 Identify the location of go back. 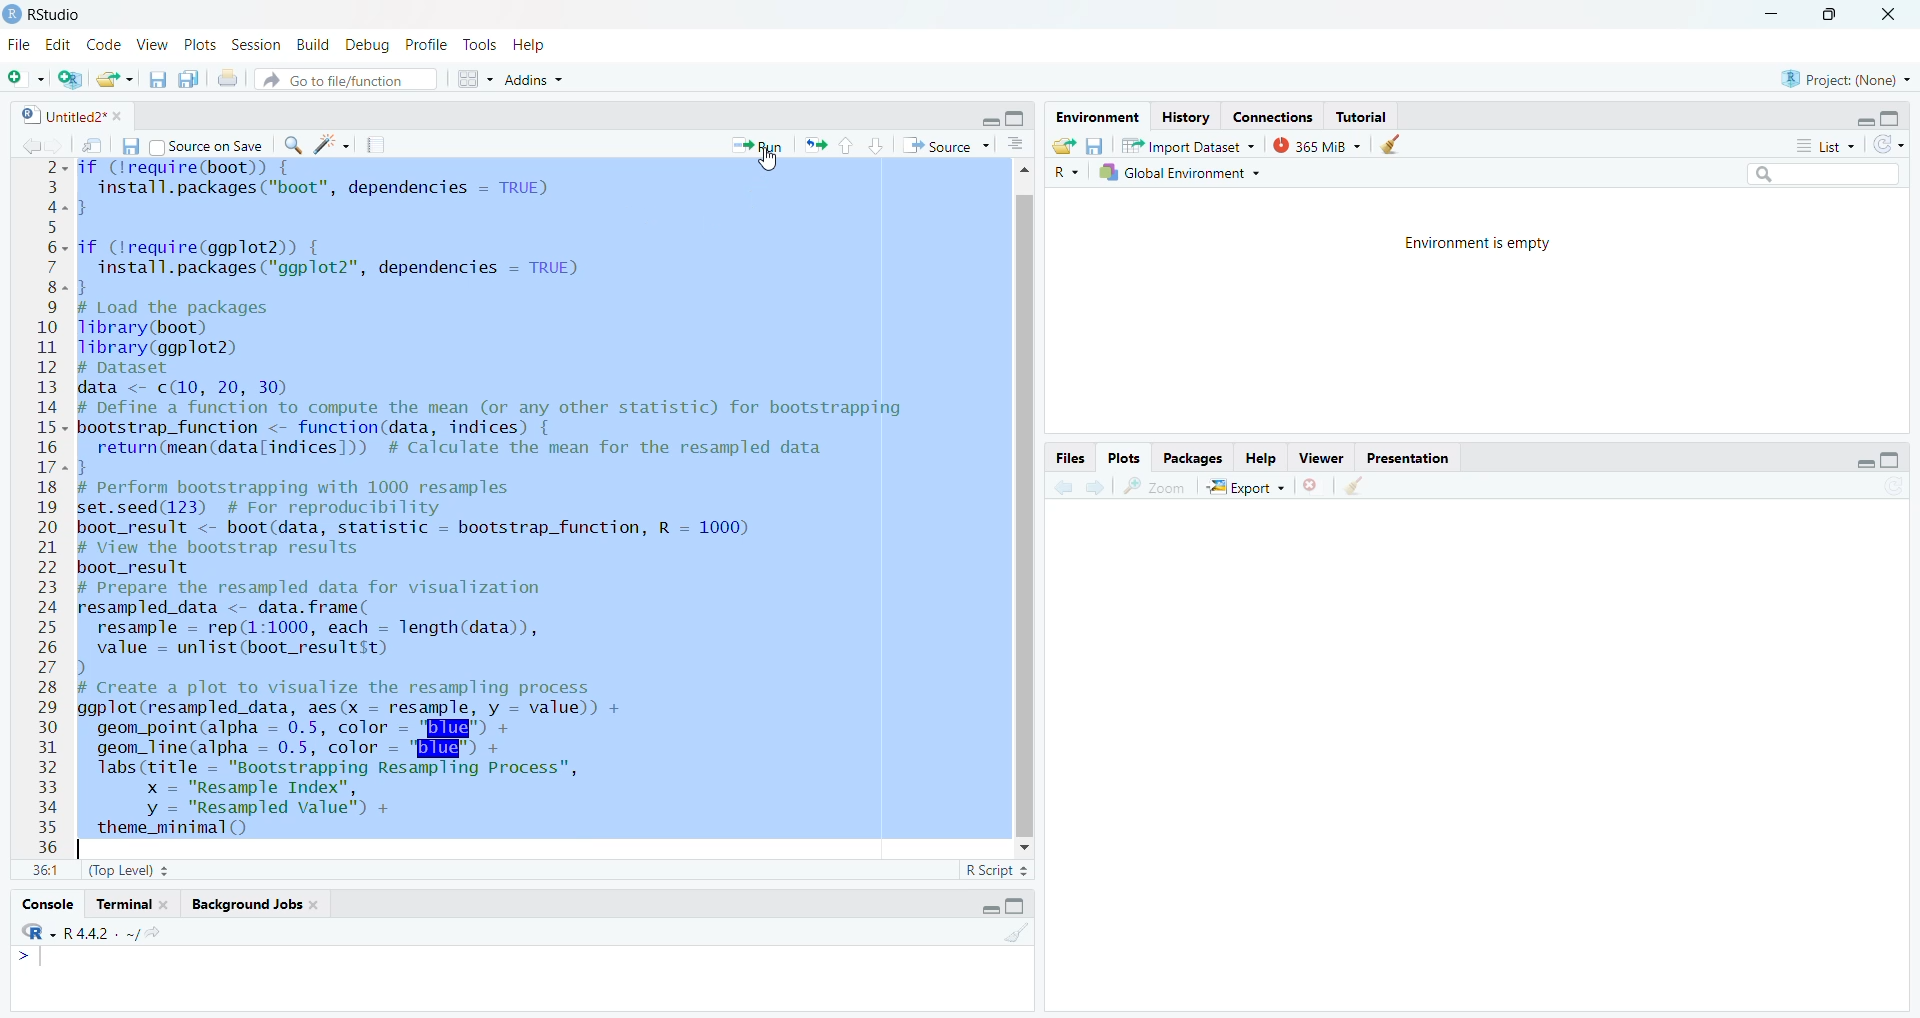
(1063, 486).